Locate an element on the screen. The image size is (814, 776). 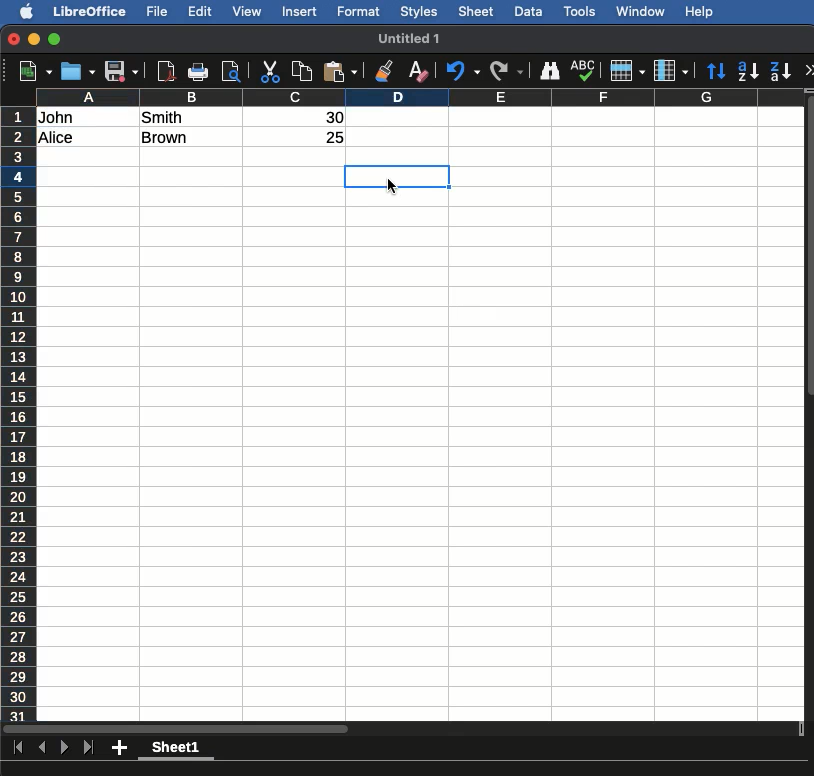
cursor is located at coordinates (393, 187).